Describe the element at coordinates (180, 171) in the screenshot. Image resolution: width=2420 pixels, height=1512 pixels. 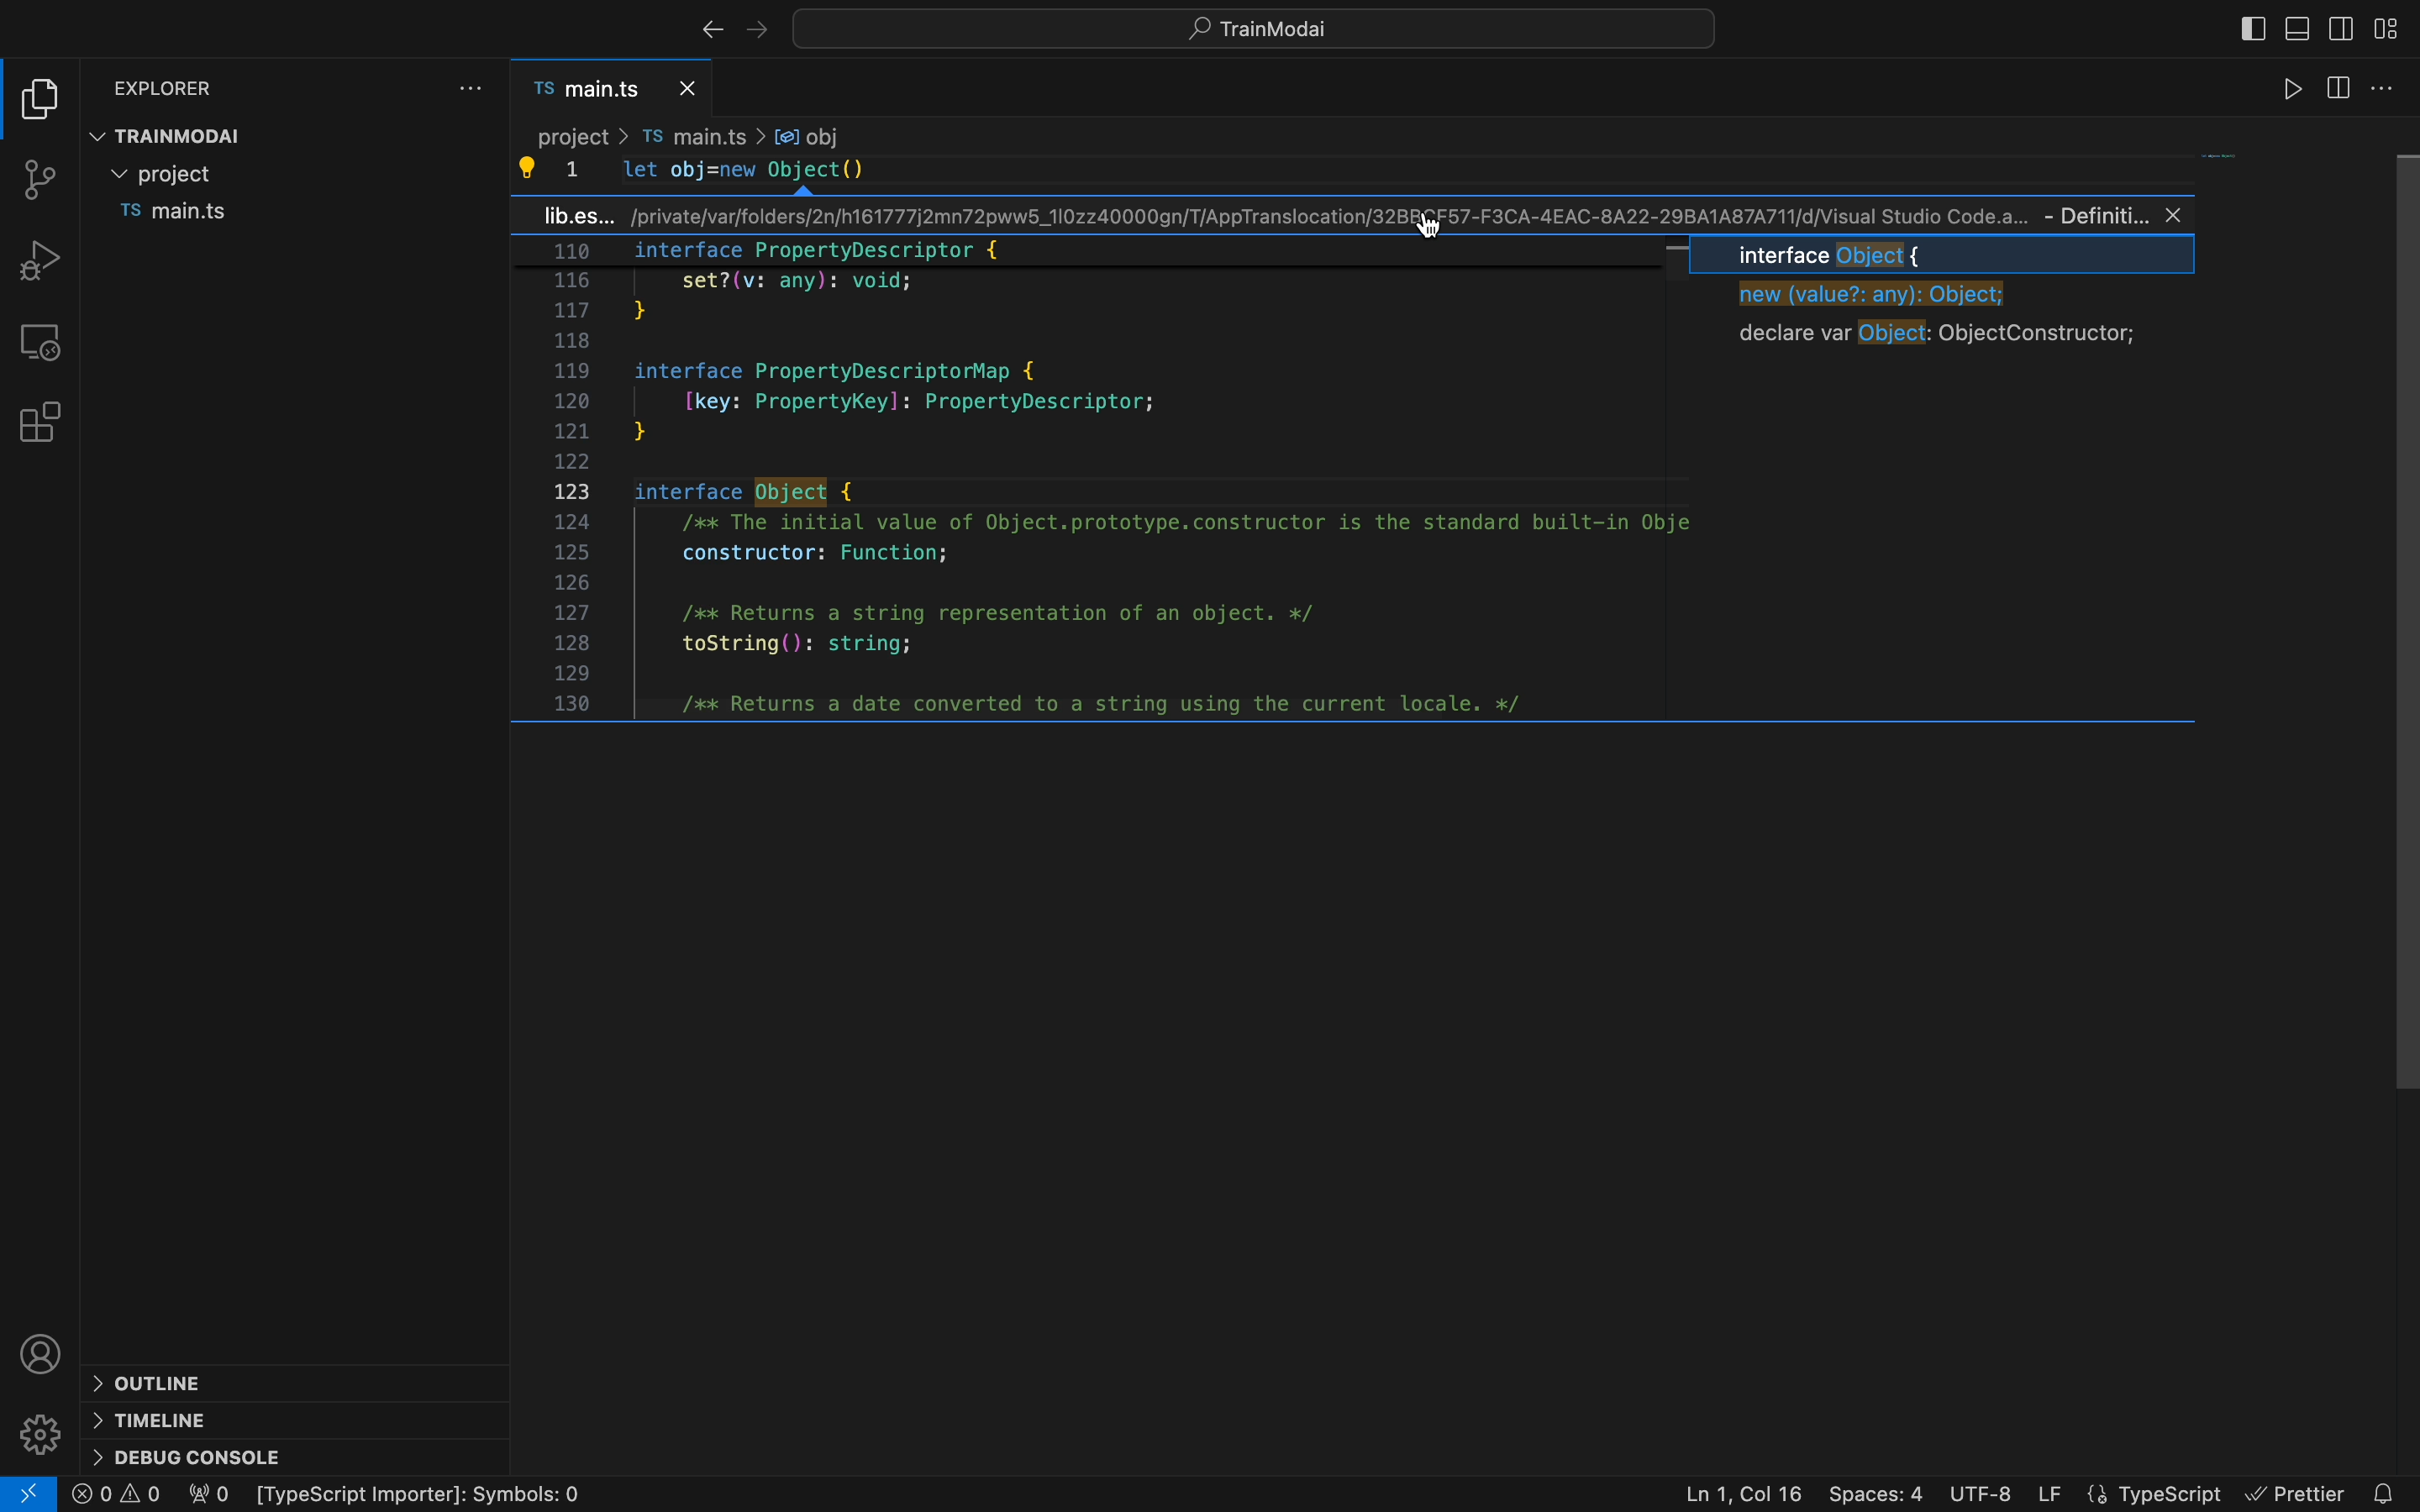
I see `folder` at that location.